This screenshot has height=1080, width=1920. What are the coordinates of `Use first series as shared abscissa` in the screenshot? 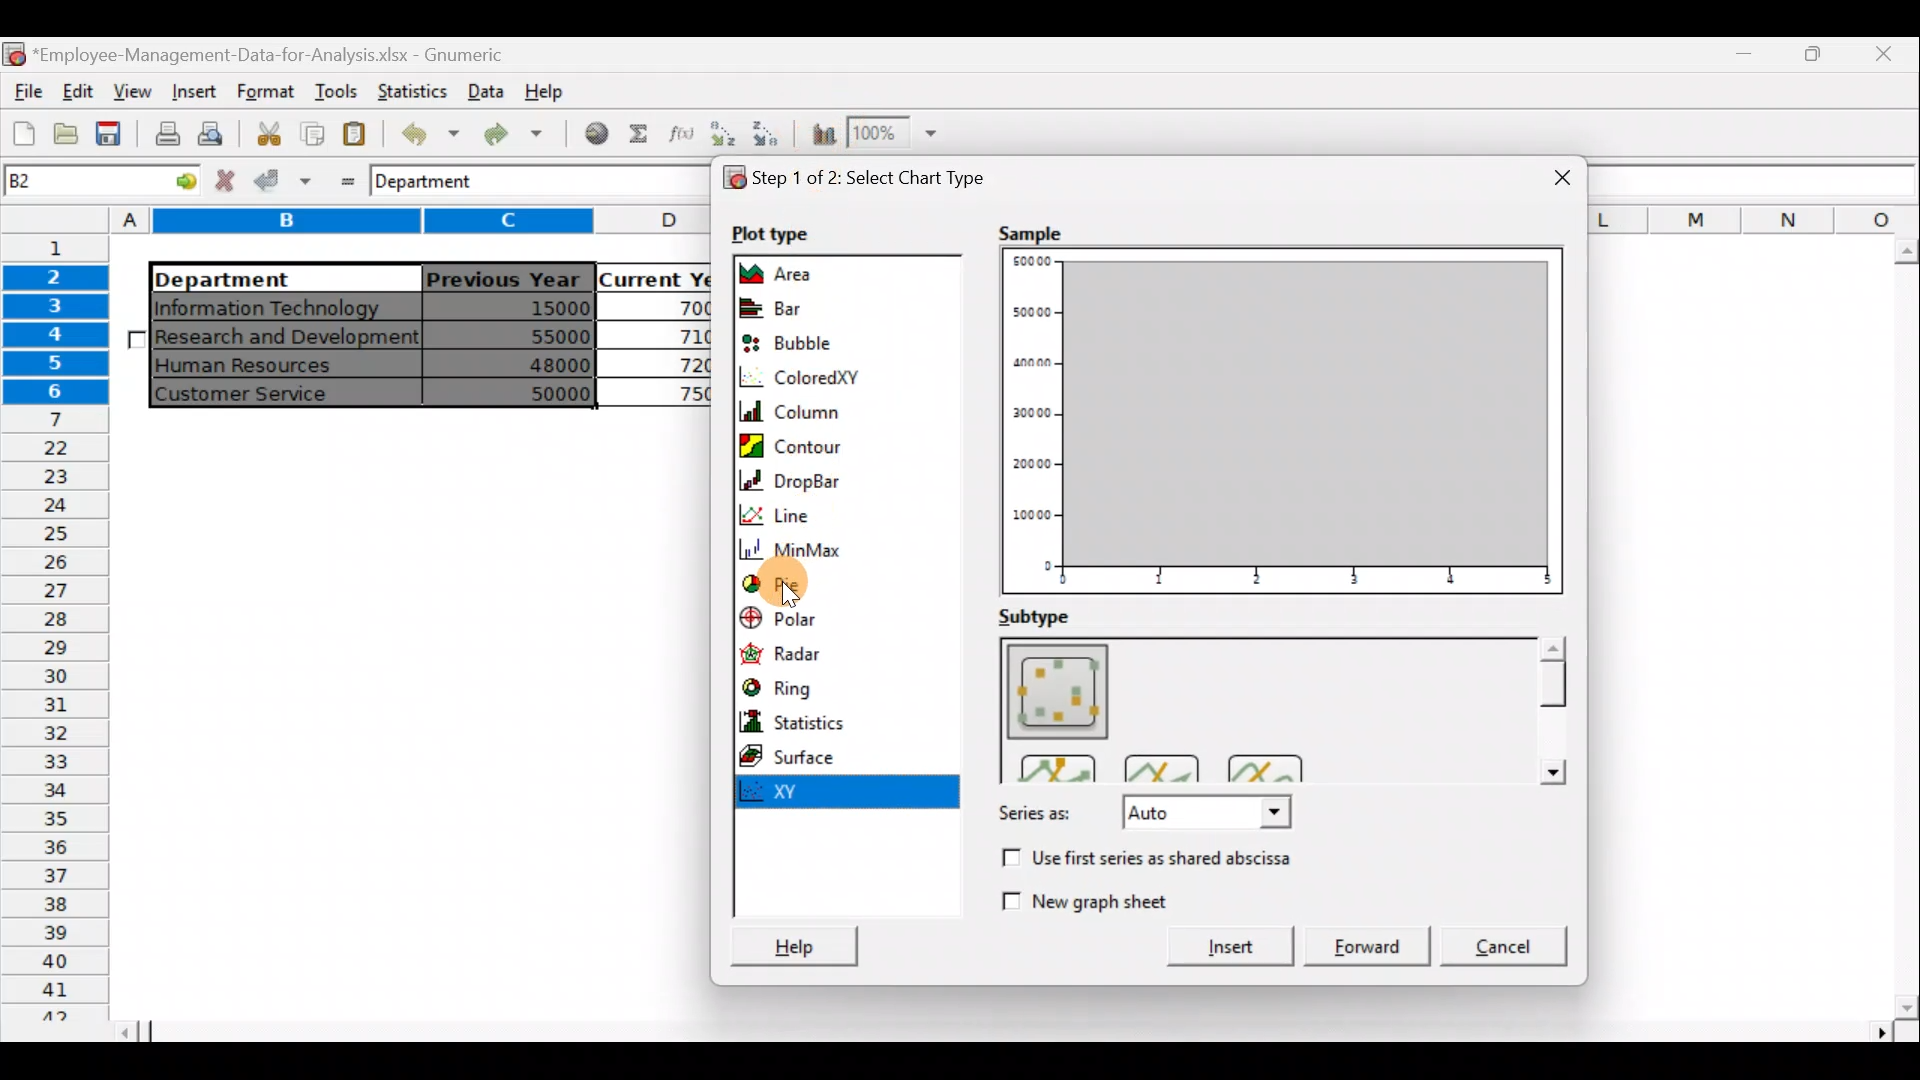 It's located at (1168, 859).